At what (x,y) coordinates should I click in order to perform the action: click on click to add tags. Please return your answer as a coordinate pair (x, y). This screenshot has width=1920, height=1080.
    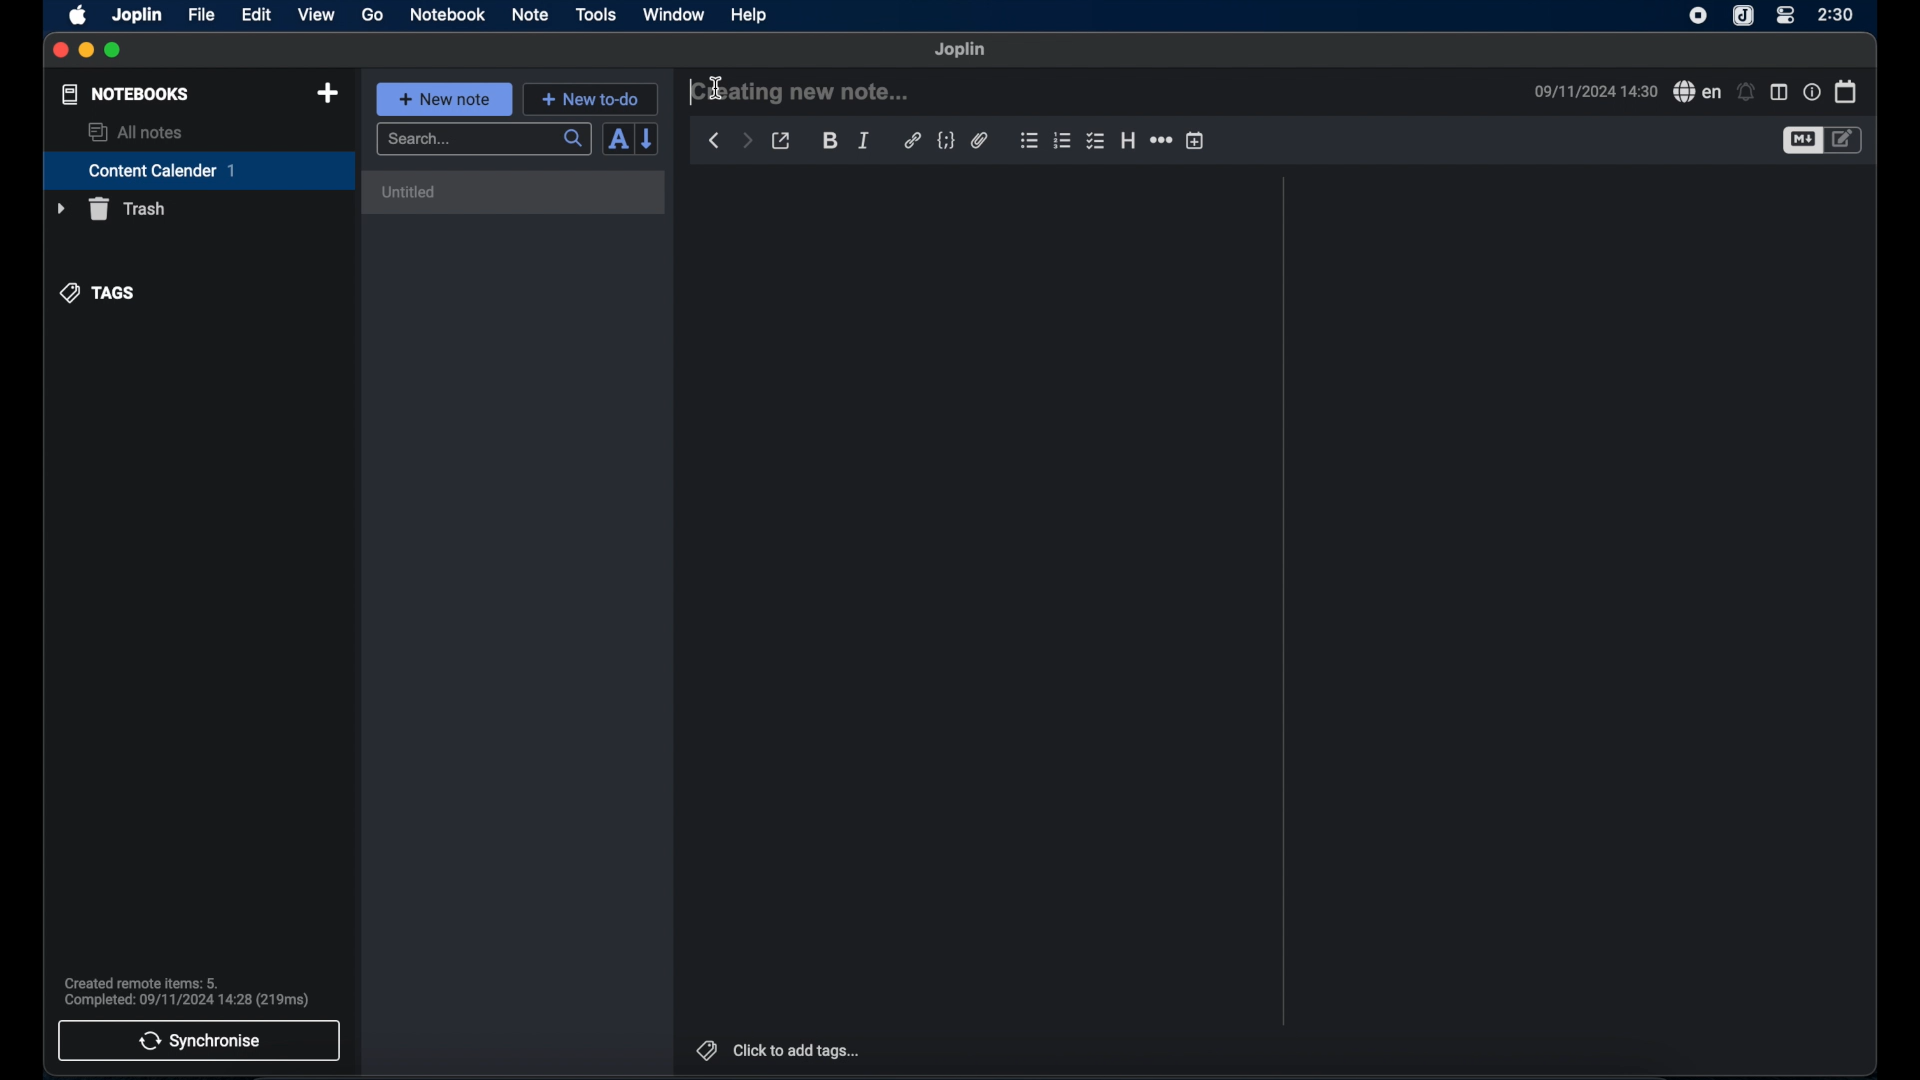
    Looking at the image, I should click on (779, 1050).